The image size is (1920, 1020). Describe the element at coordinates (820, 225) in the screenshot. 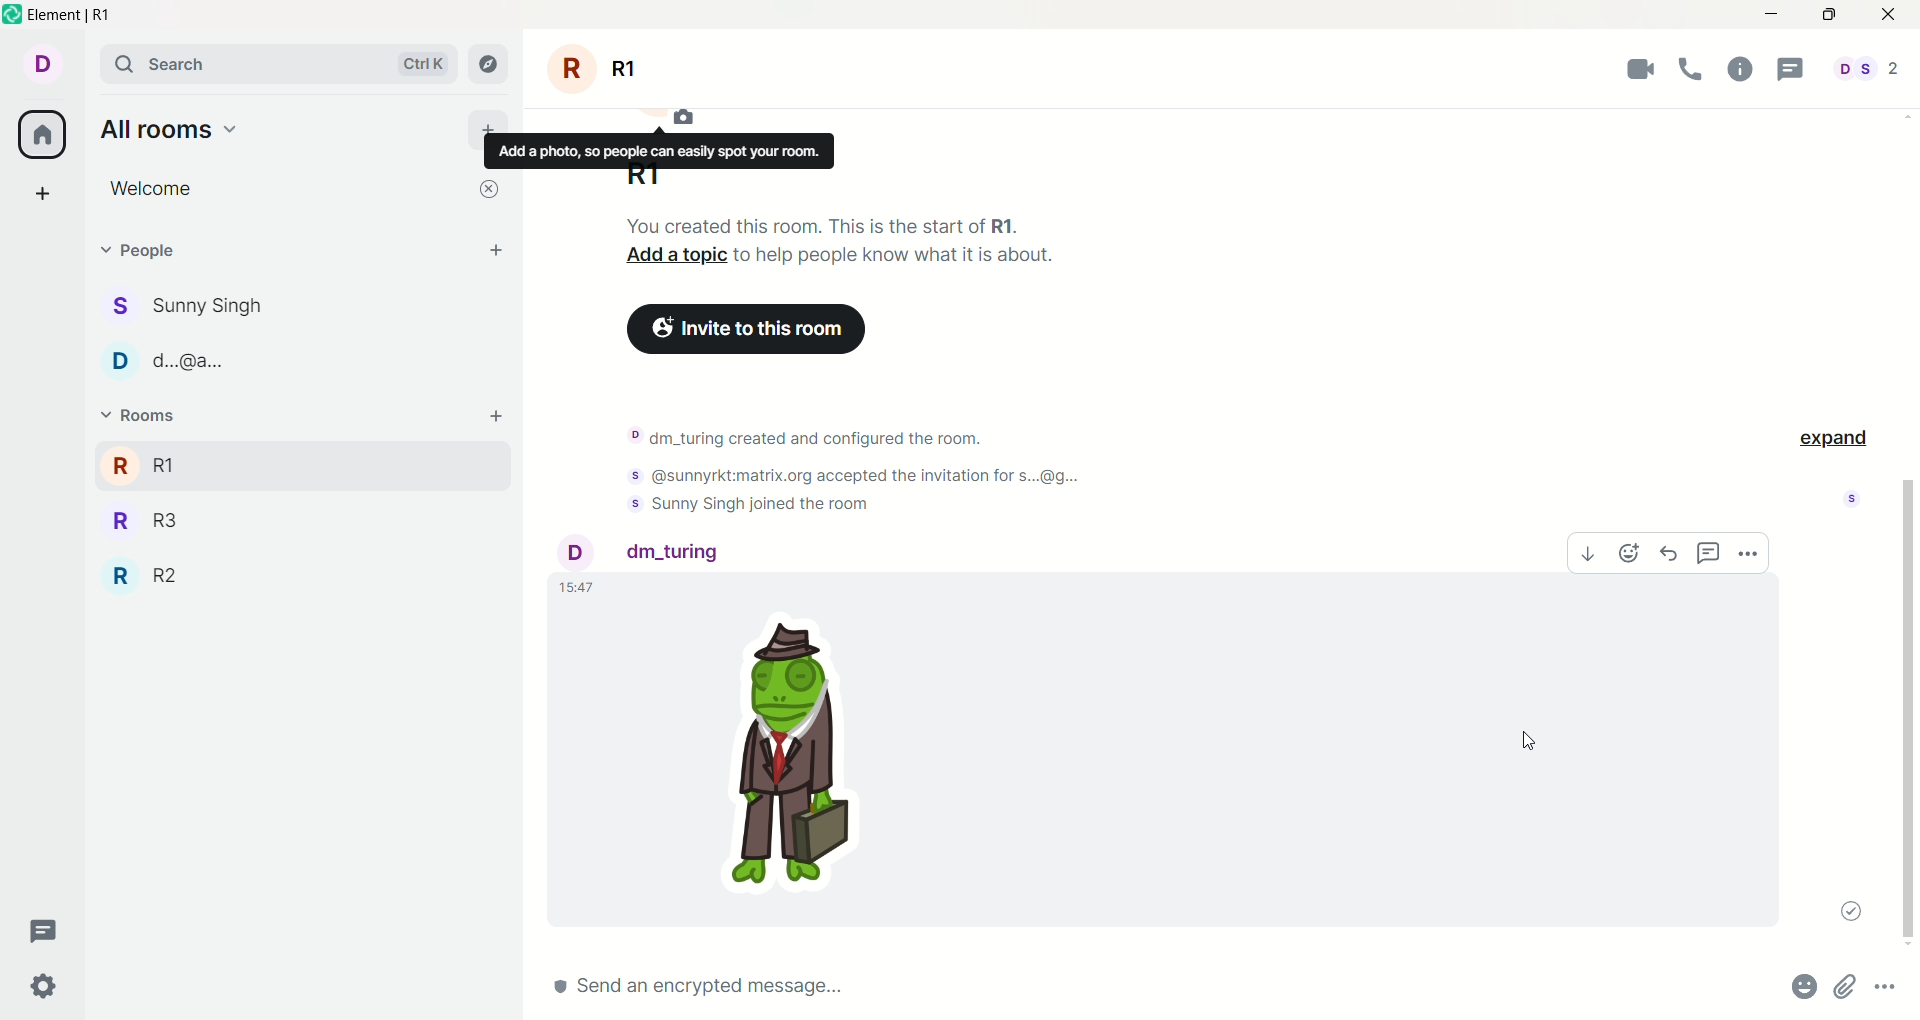

I see `Text` at that location.